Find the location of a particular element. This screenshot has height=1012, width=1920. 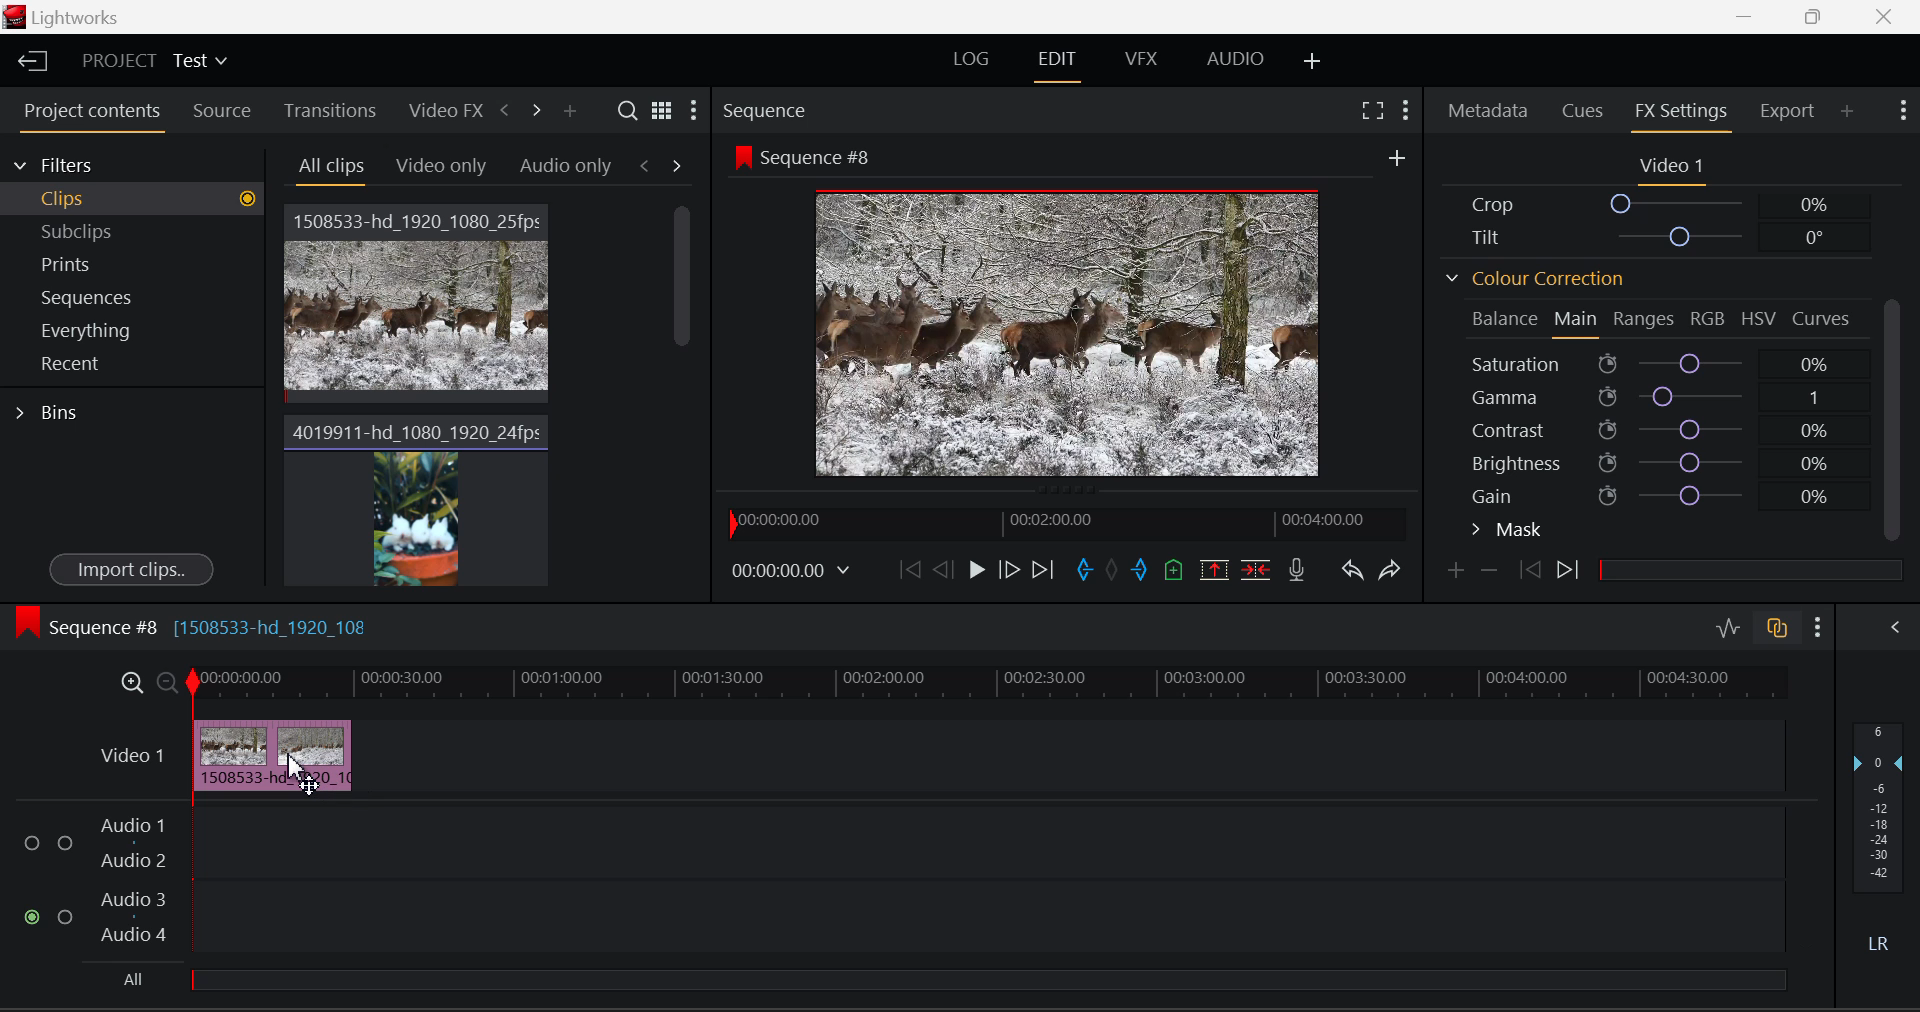

Video FX Tab is located at coordinates (446, 112).